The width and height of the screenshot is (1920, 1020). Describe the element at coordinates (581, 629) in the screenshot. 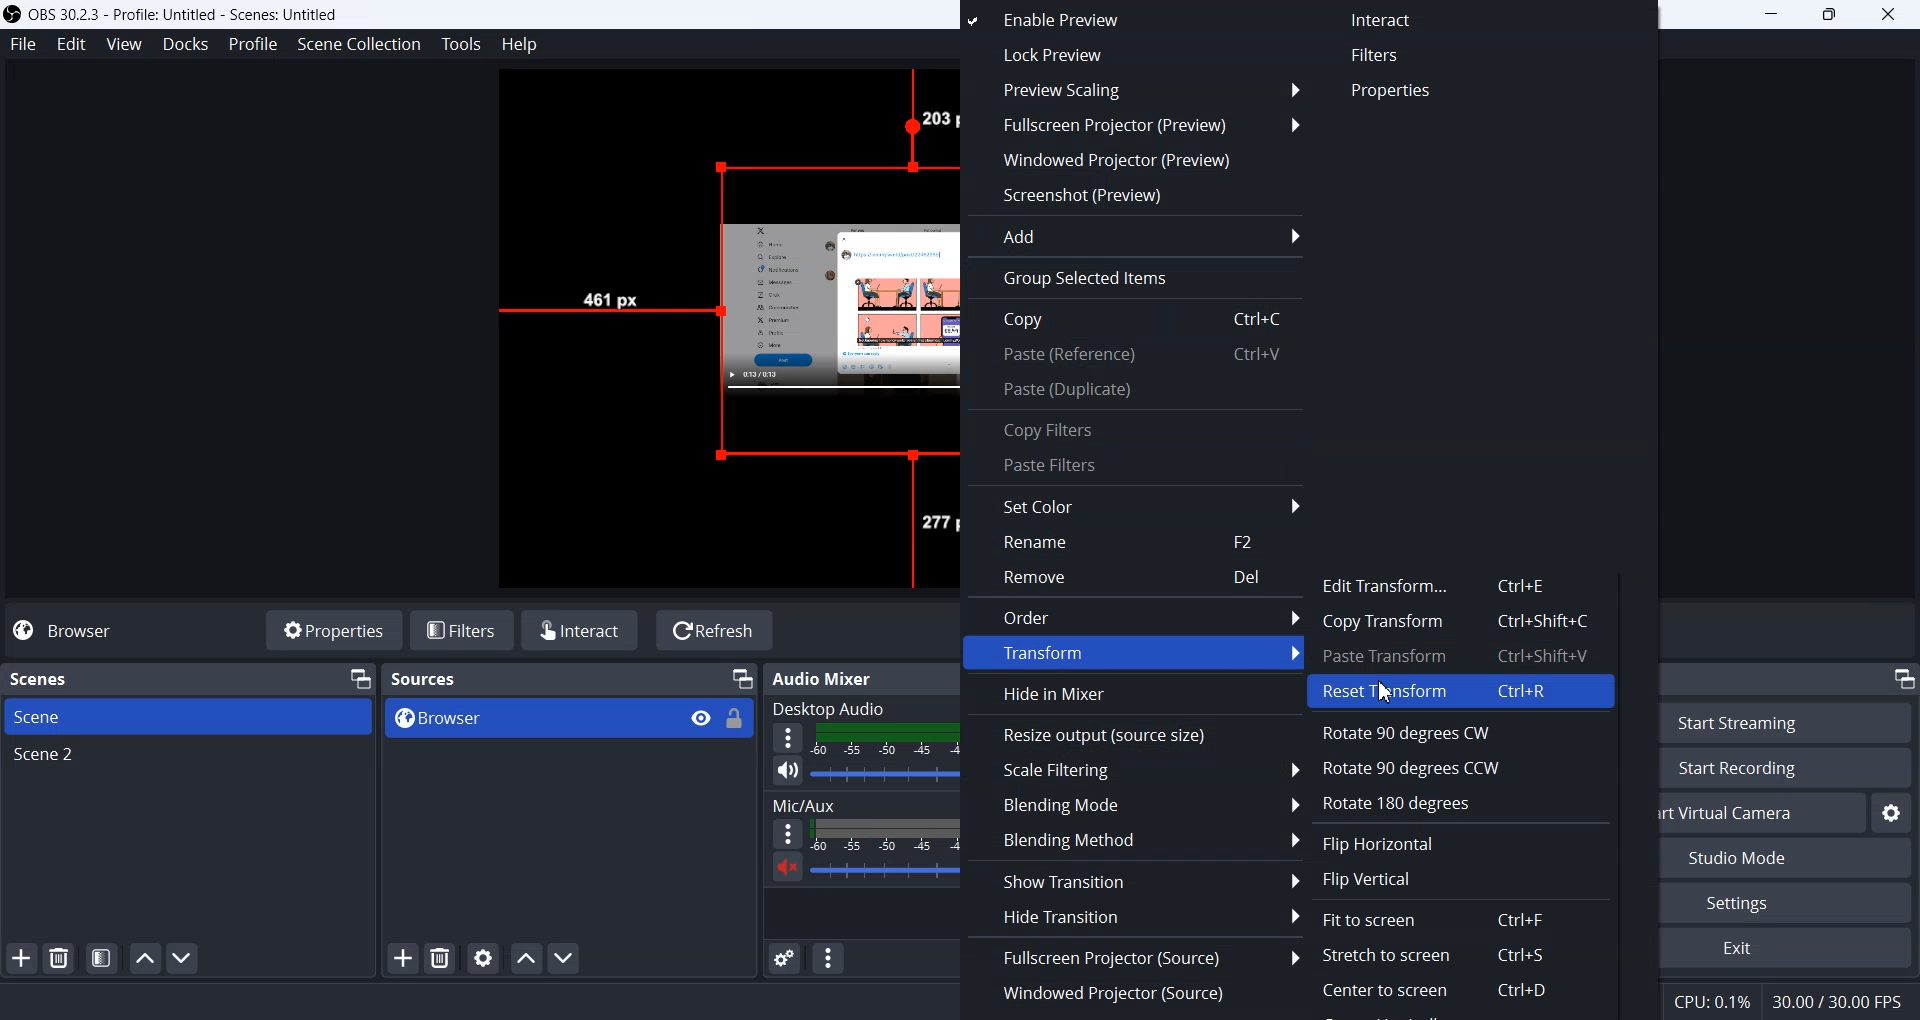

I see `Interact` at that location.